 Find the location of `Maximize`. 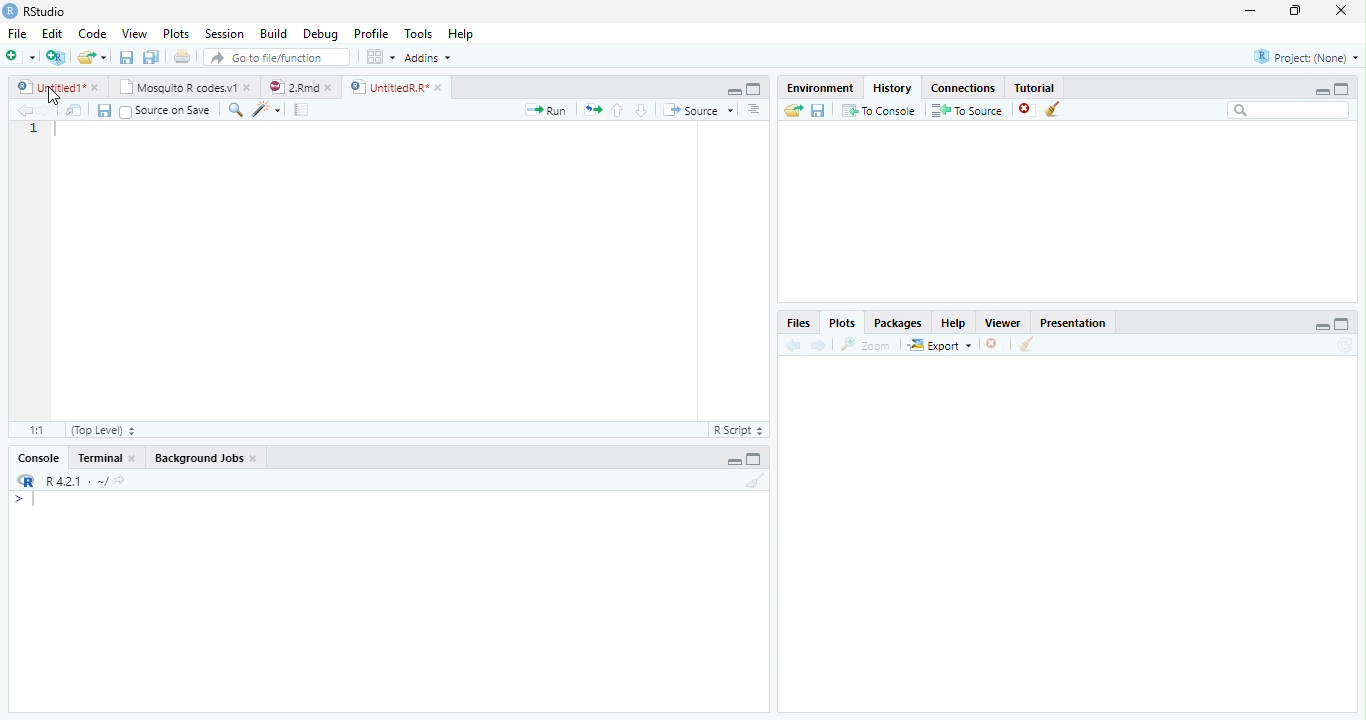

Maximize is located at coordinates (1340, 325).